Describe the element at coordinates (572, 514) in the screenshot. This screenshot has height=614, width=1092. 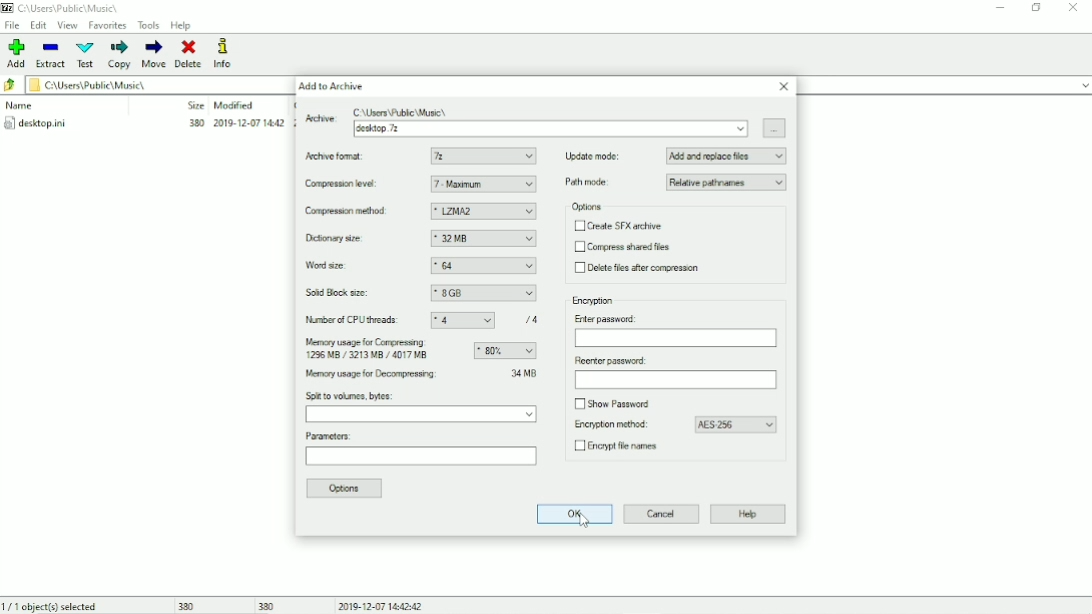
I see `OK` at that location.